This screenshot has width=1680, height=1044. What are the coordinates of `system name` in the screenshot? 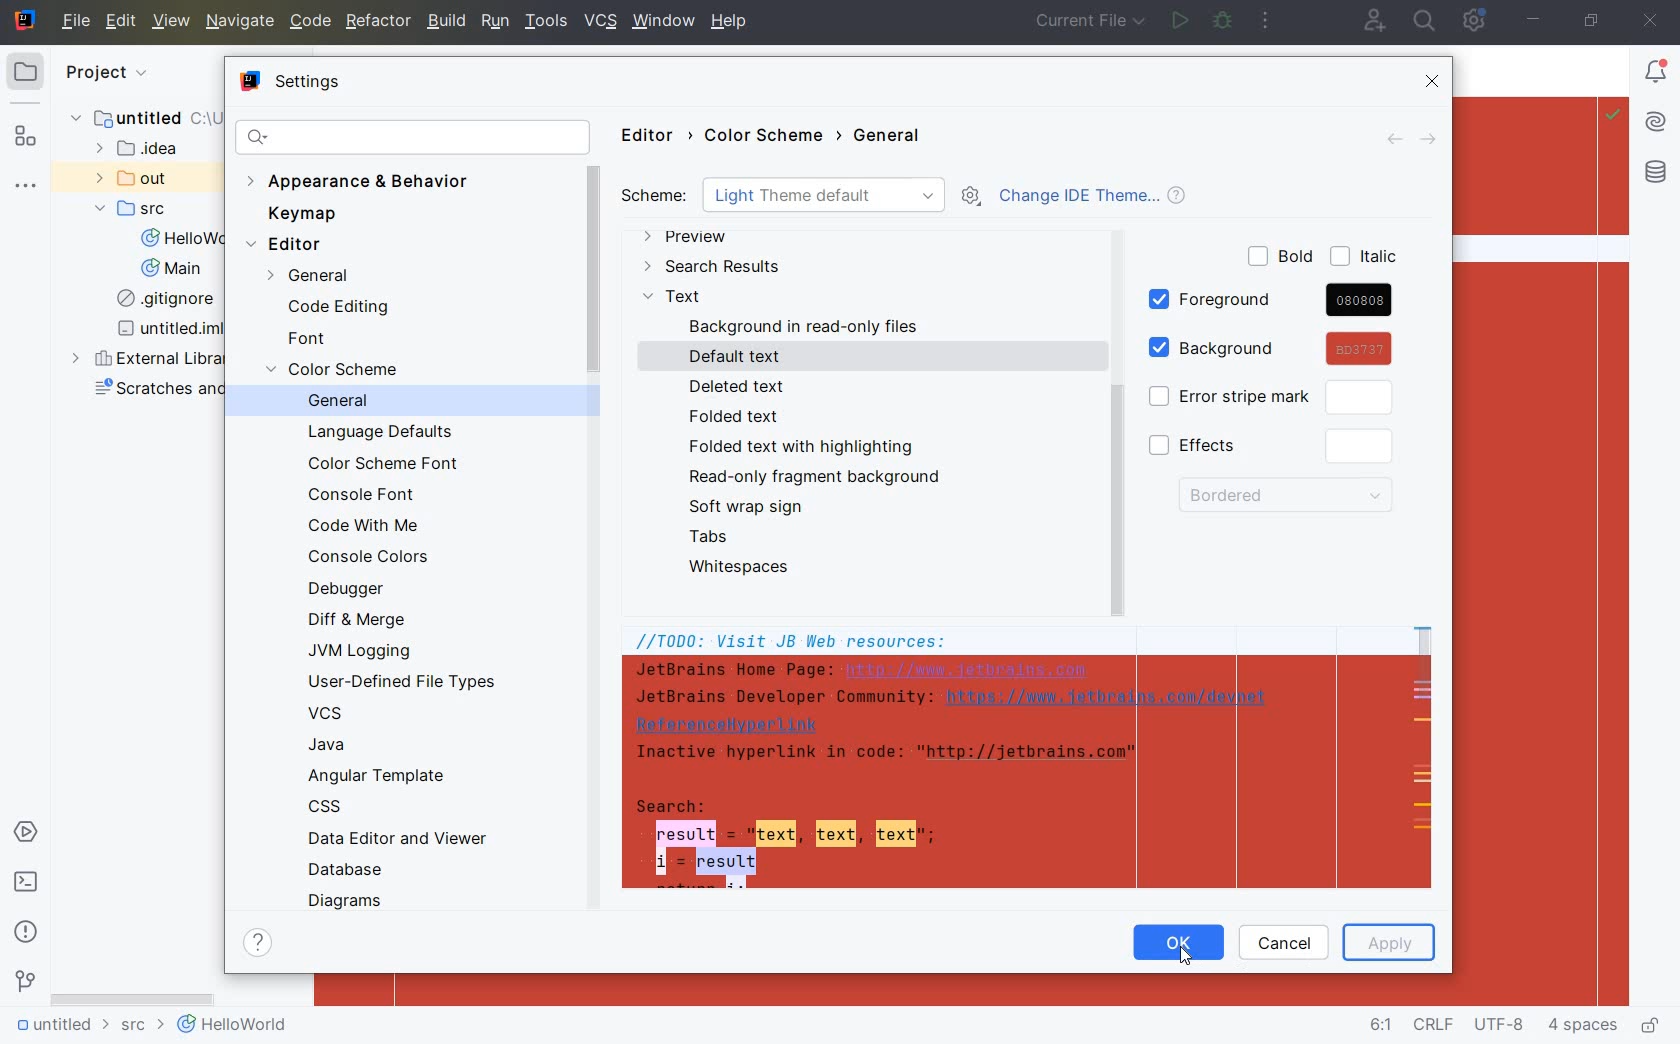 It's located at (24, 21).